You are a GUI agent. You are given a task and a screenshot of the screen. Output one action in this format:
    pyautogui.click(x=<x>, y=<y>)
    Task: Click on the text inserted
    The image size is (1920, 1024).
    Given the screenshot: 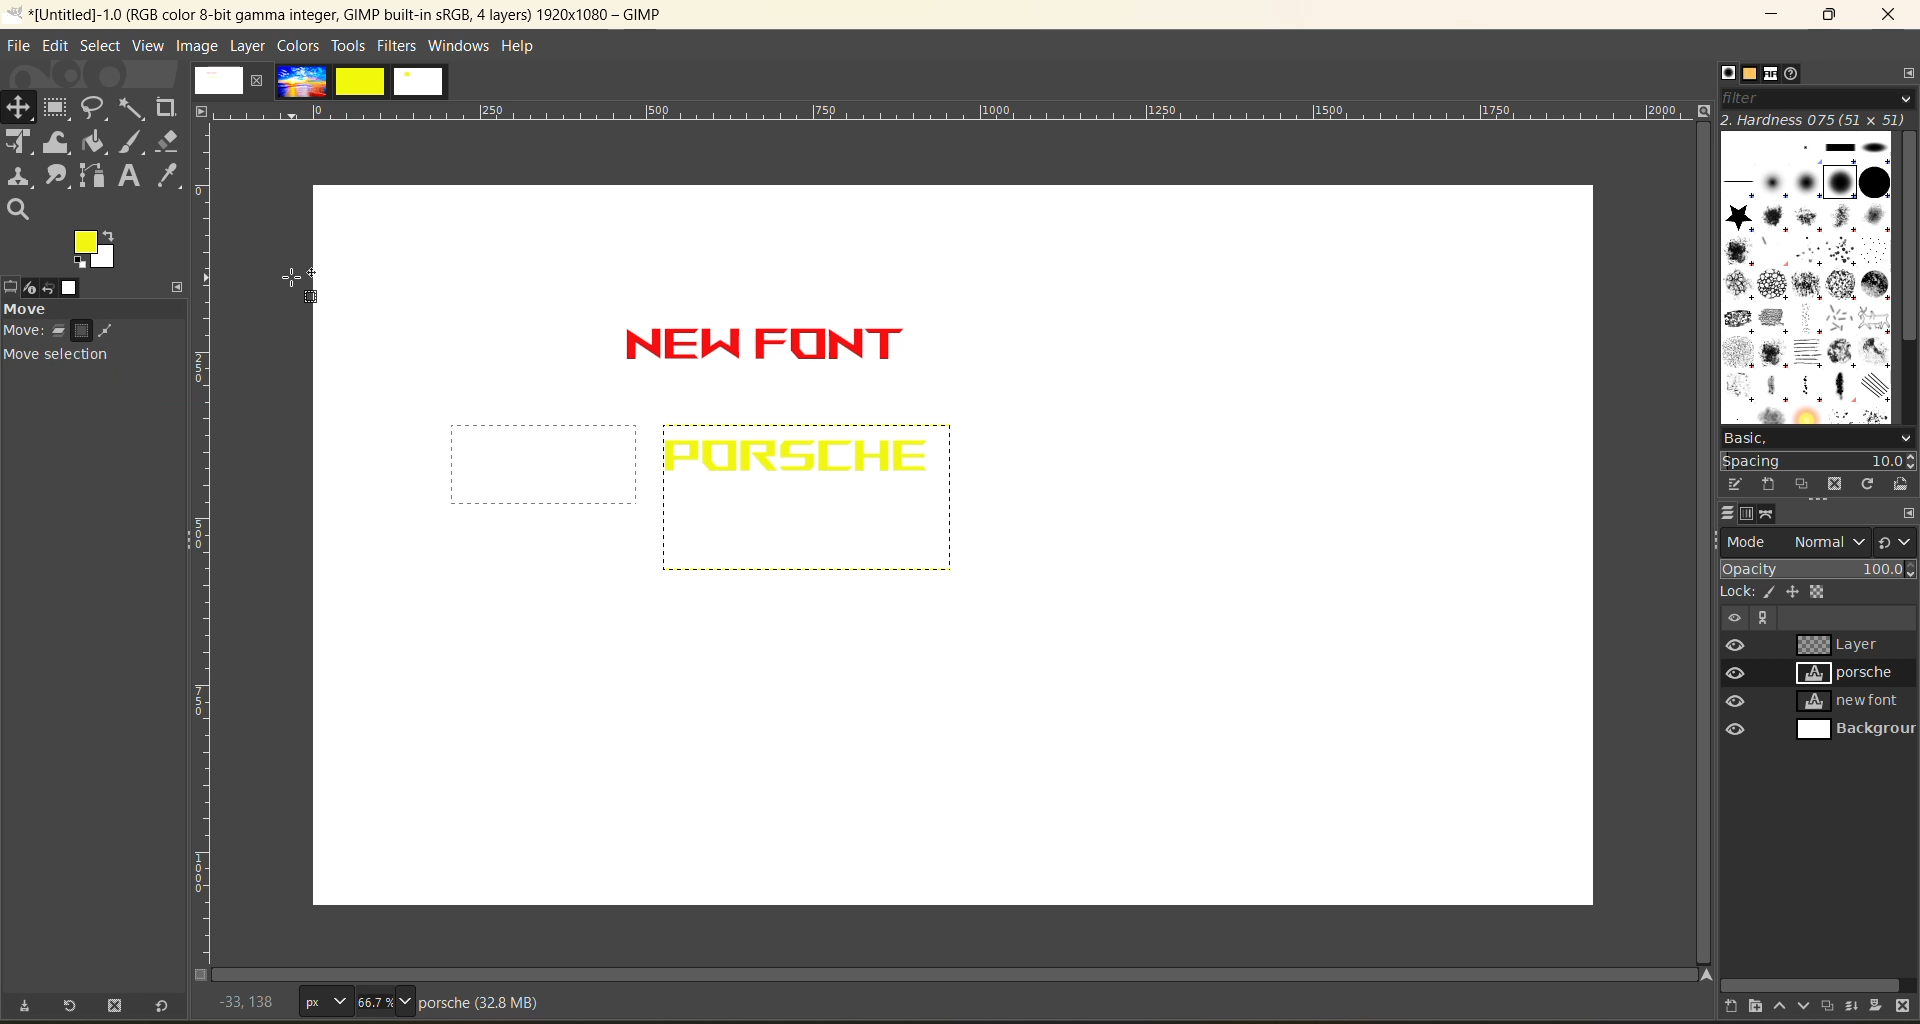 What is the action you would take?
    pyautogui.click(x=790, y=353)
    